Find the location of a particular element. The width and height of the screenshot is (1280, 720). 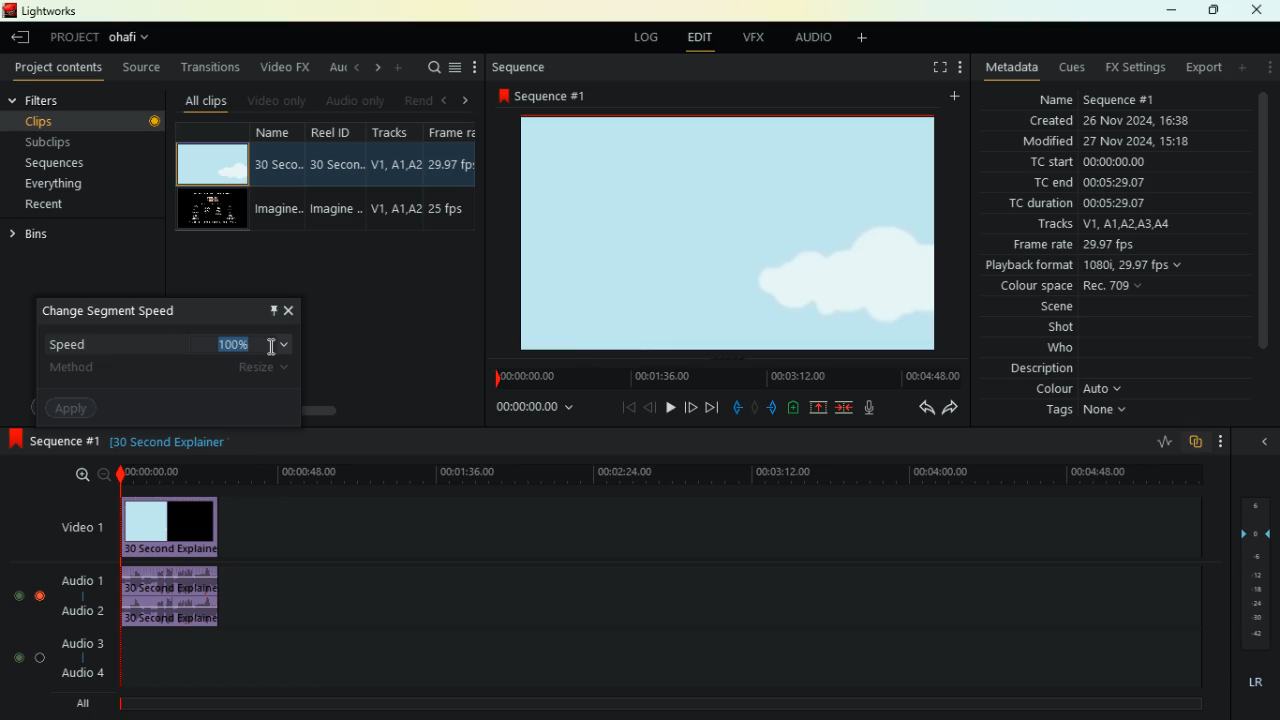

right is located at coordinates (470, 101).